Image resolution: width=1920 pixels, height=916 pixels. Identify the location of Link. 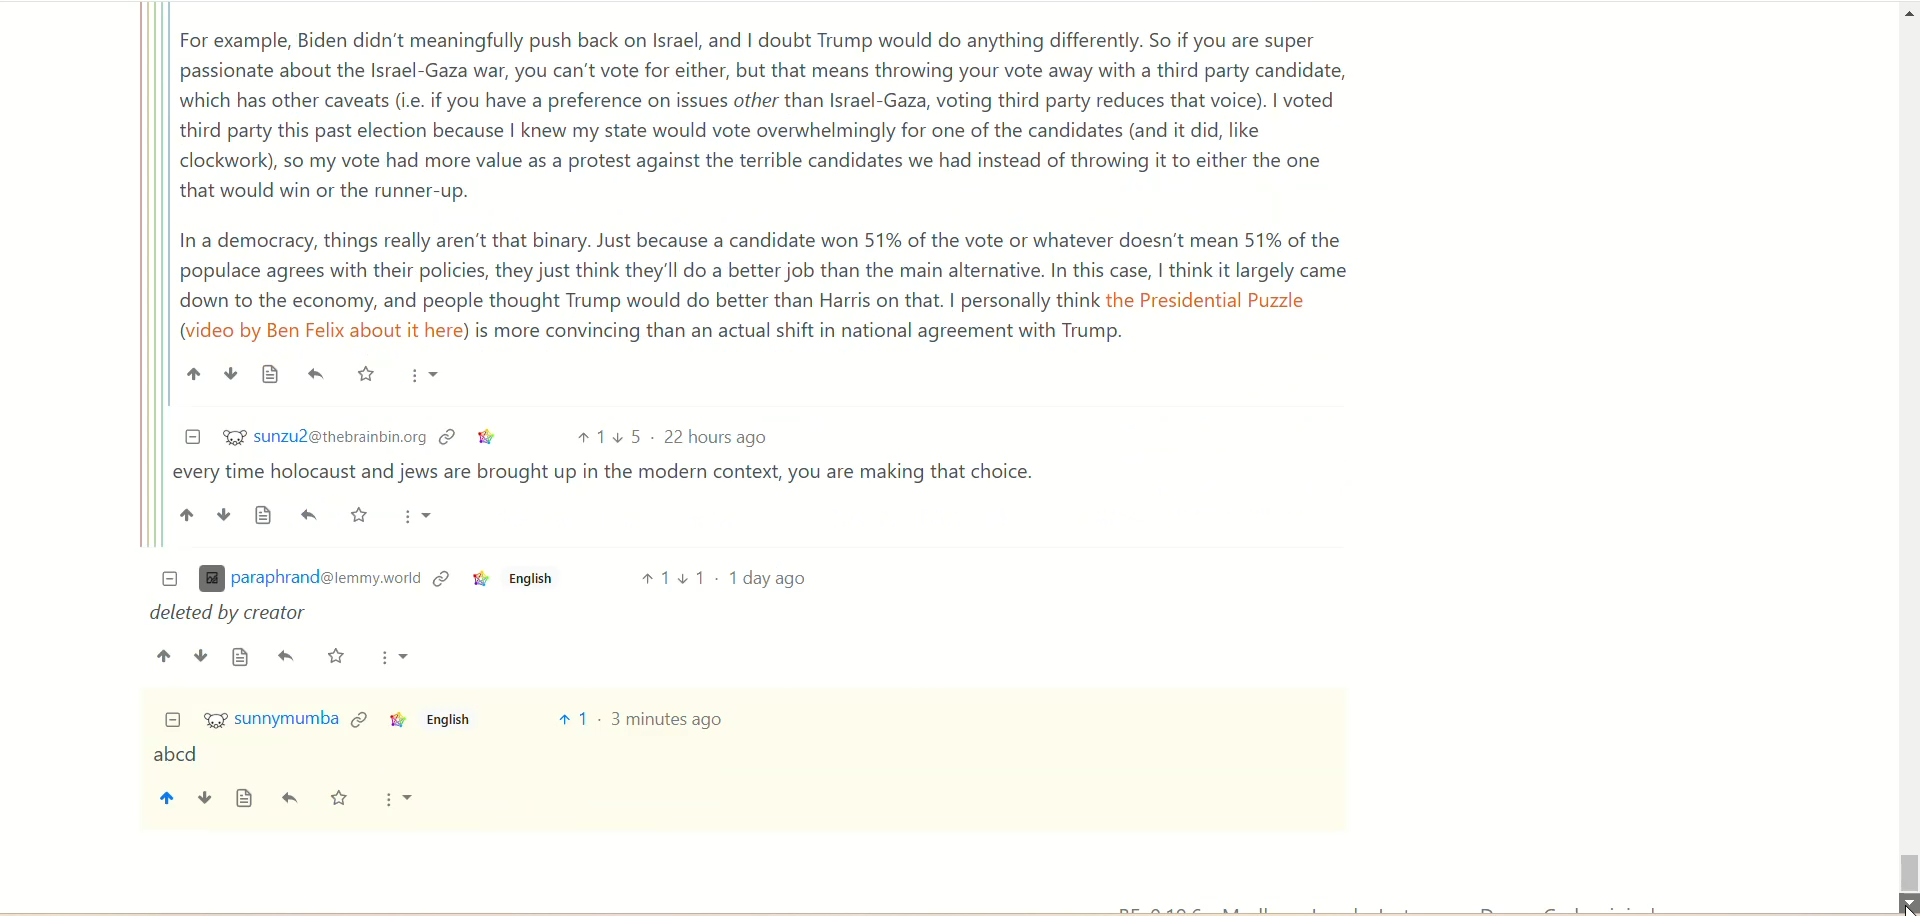
(486, 437).